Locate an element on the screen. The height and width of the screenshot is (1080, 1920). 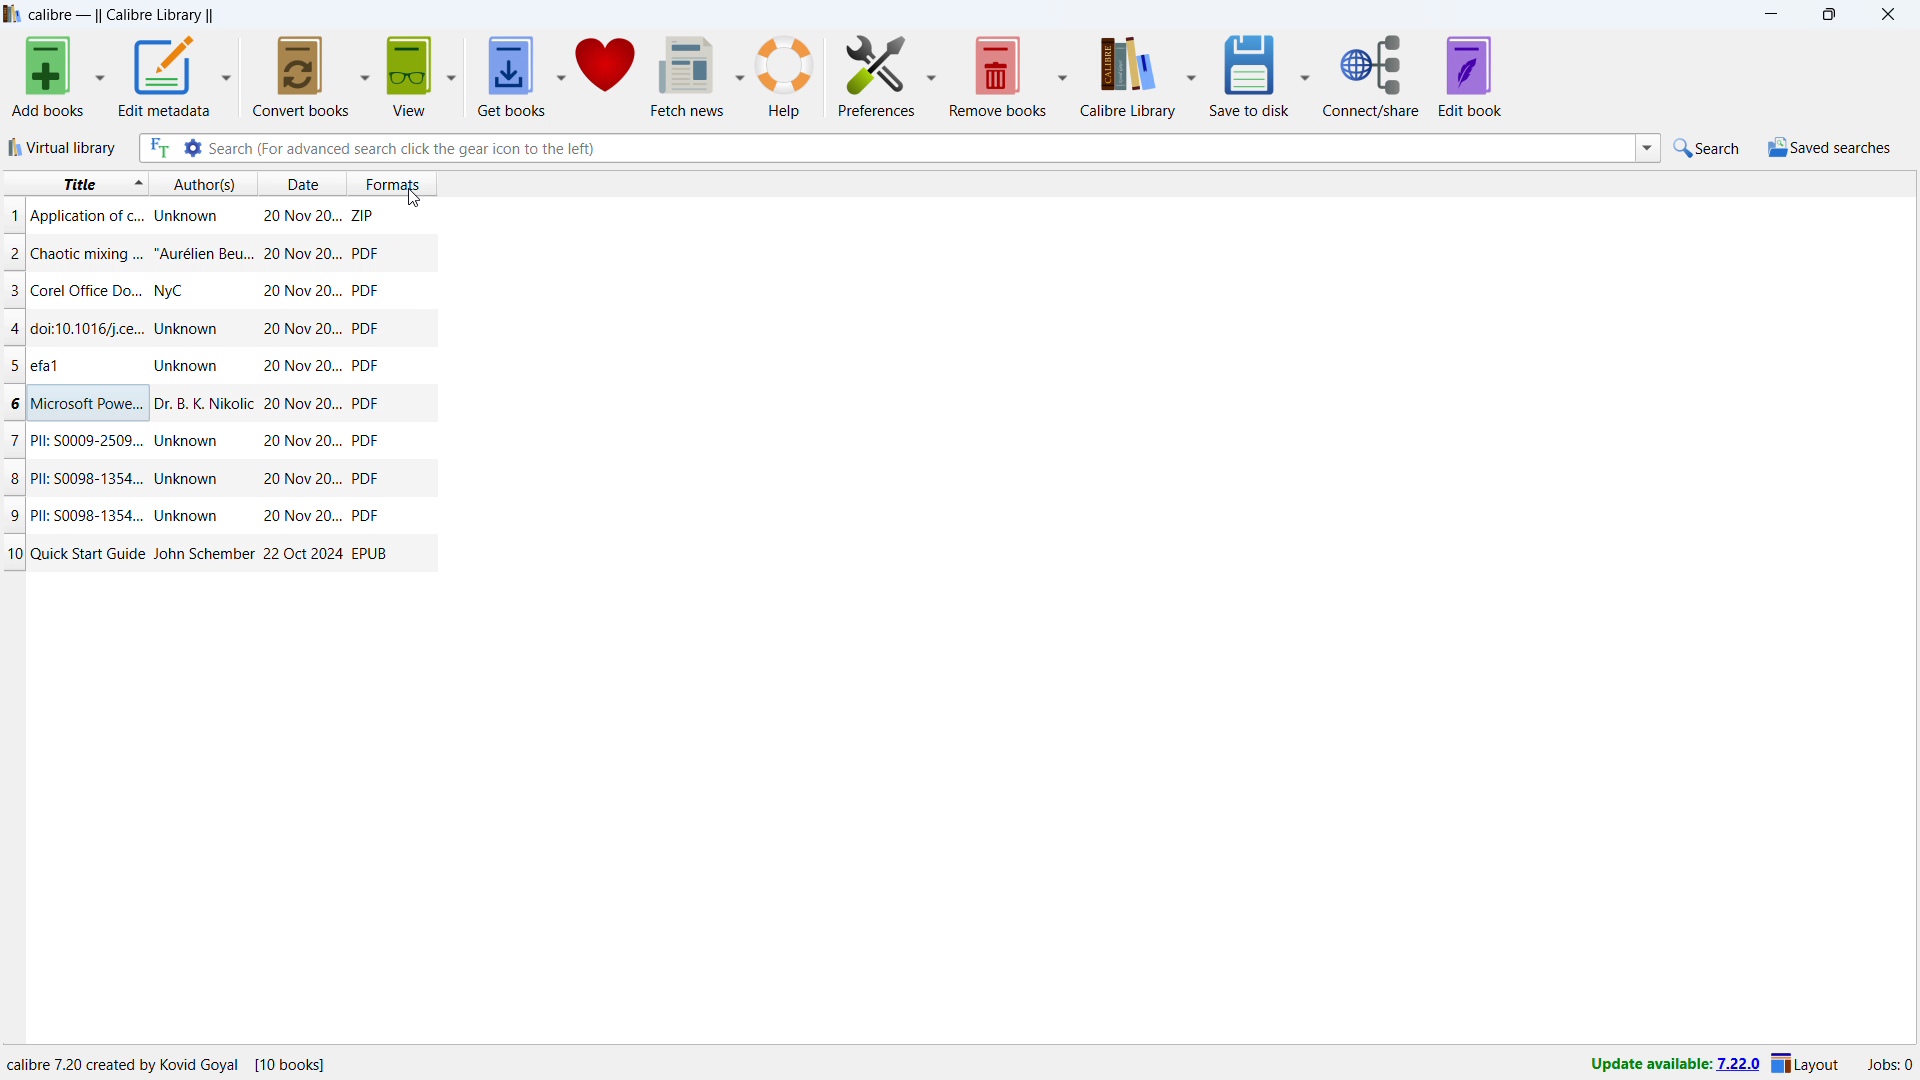
author is located at coordinates (179, 290).